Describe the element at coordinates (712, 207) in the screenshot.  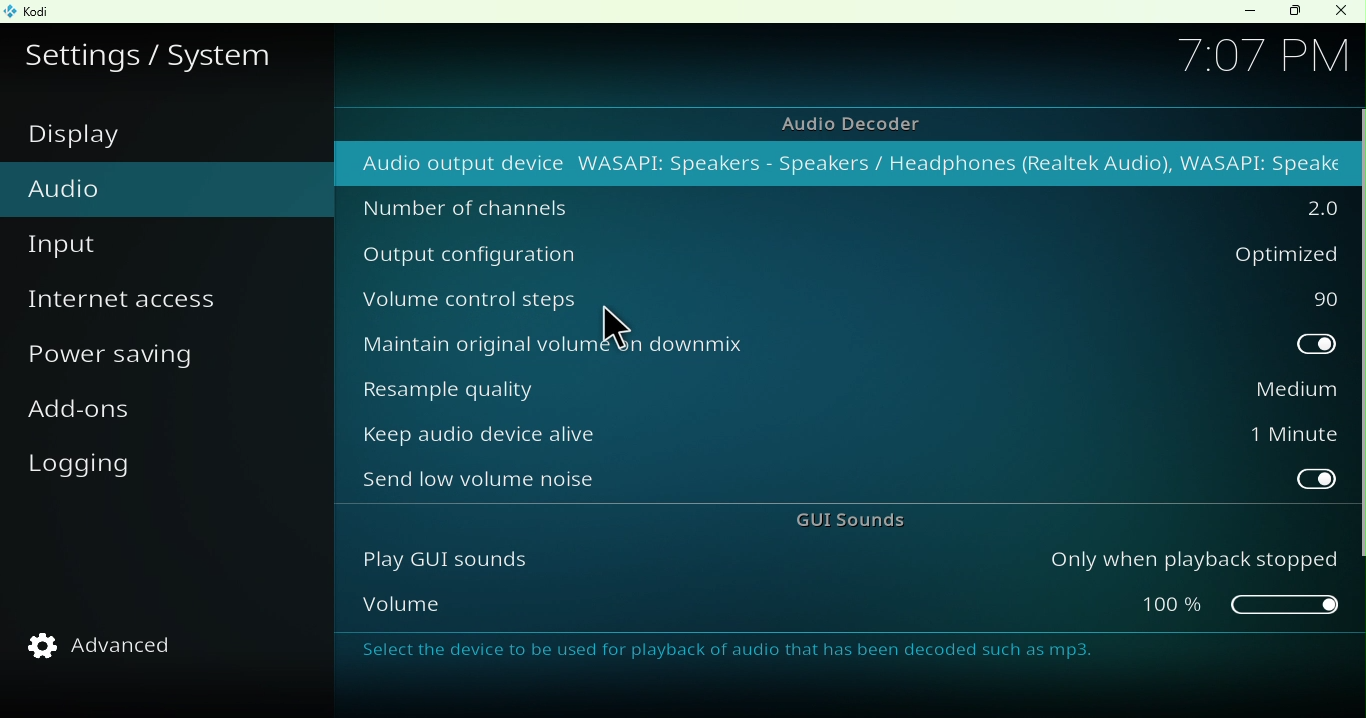
I see `Number of channels` at that location.